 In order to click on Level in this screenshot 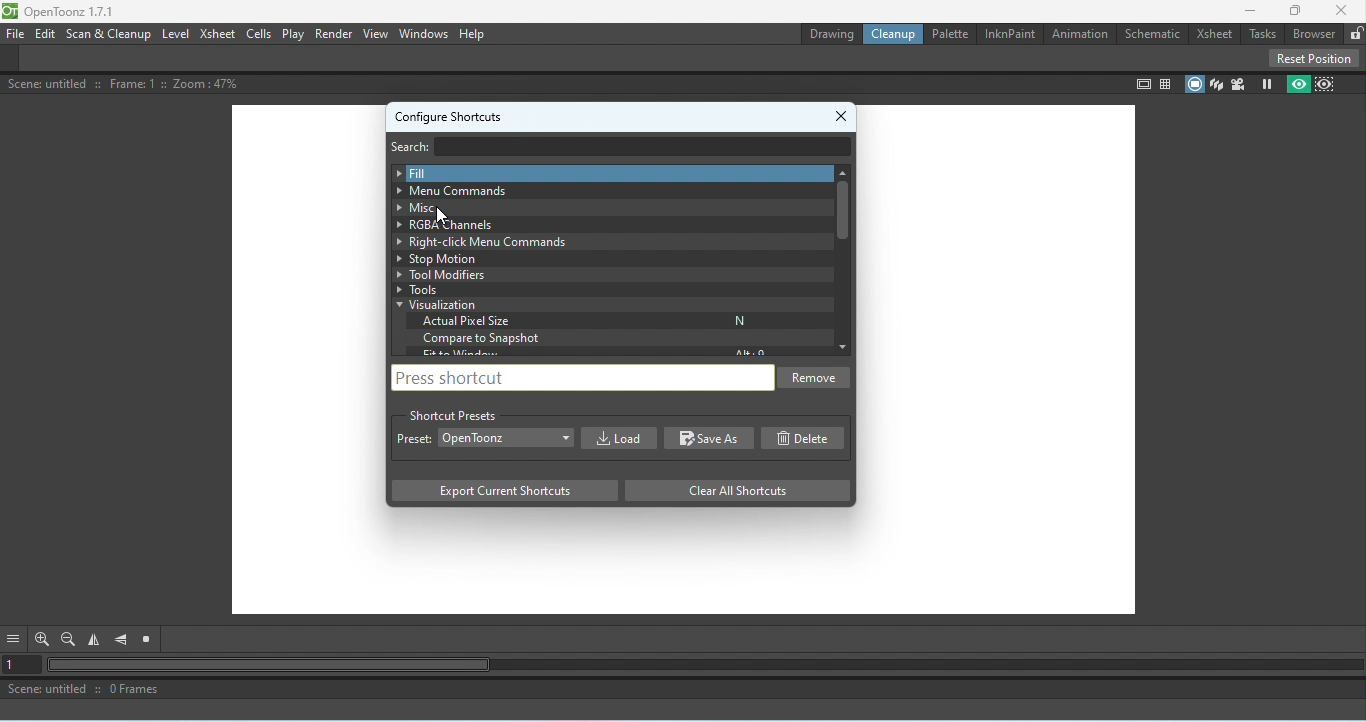, I will do `click(176, 34)`.